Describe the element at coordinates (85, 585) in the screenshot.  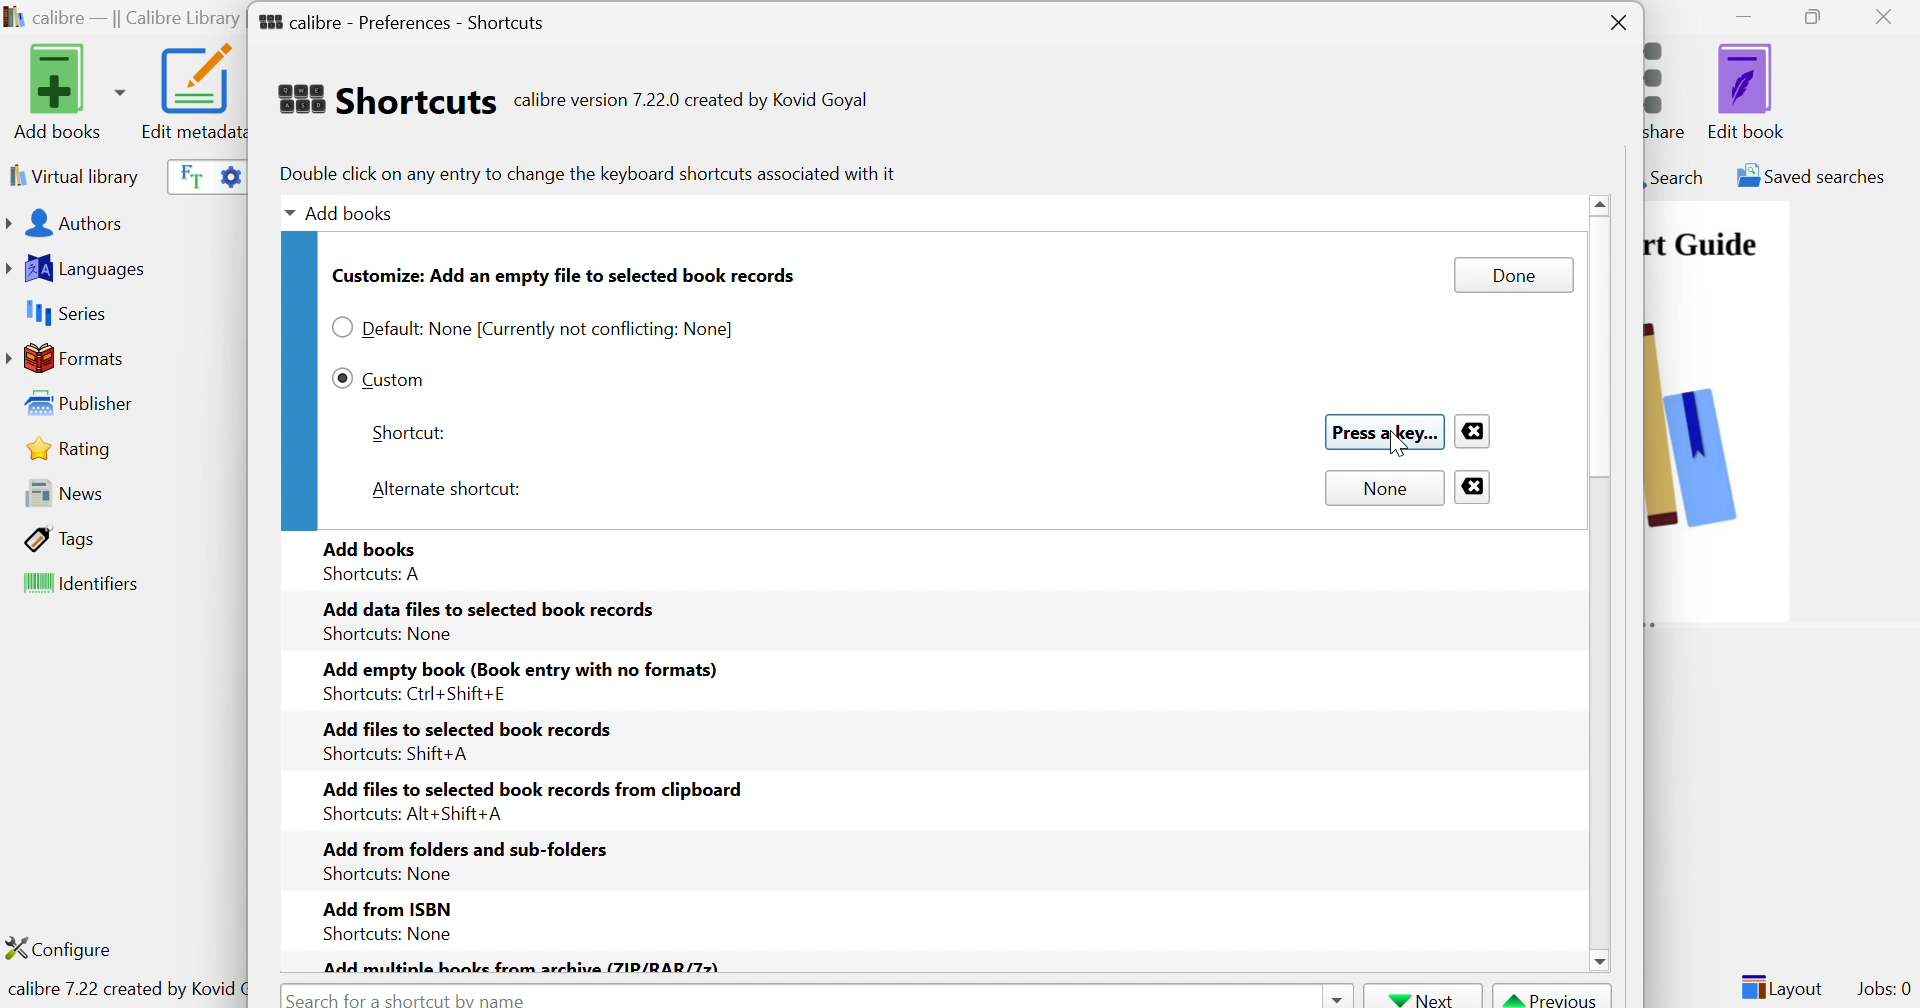
I see `Identifiers` at that location.